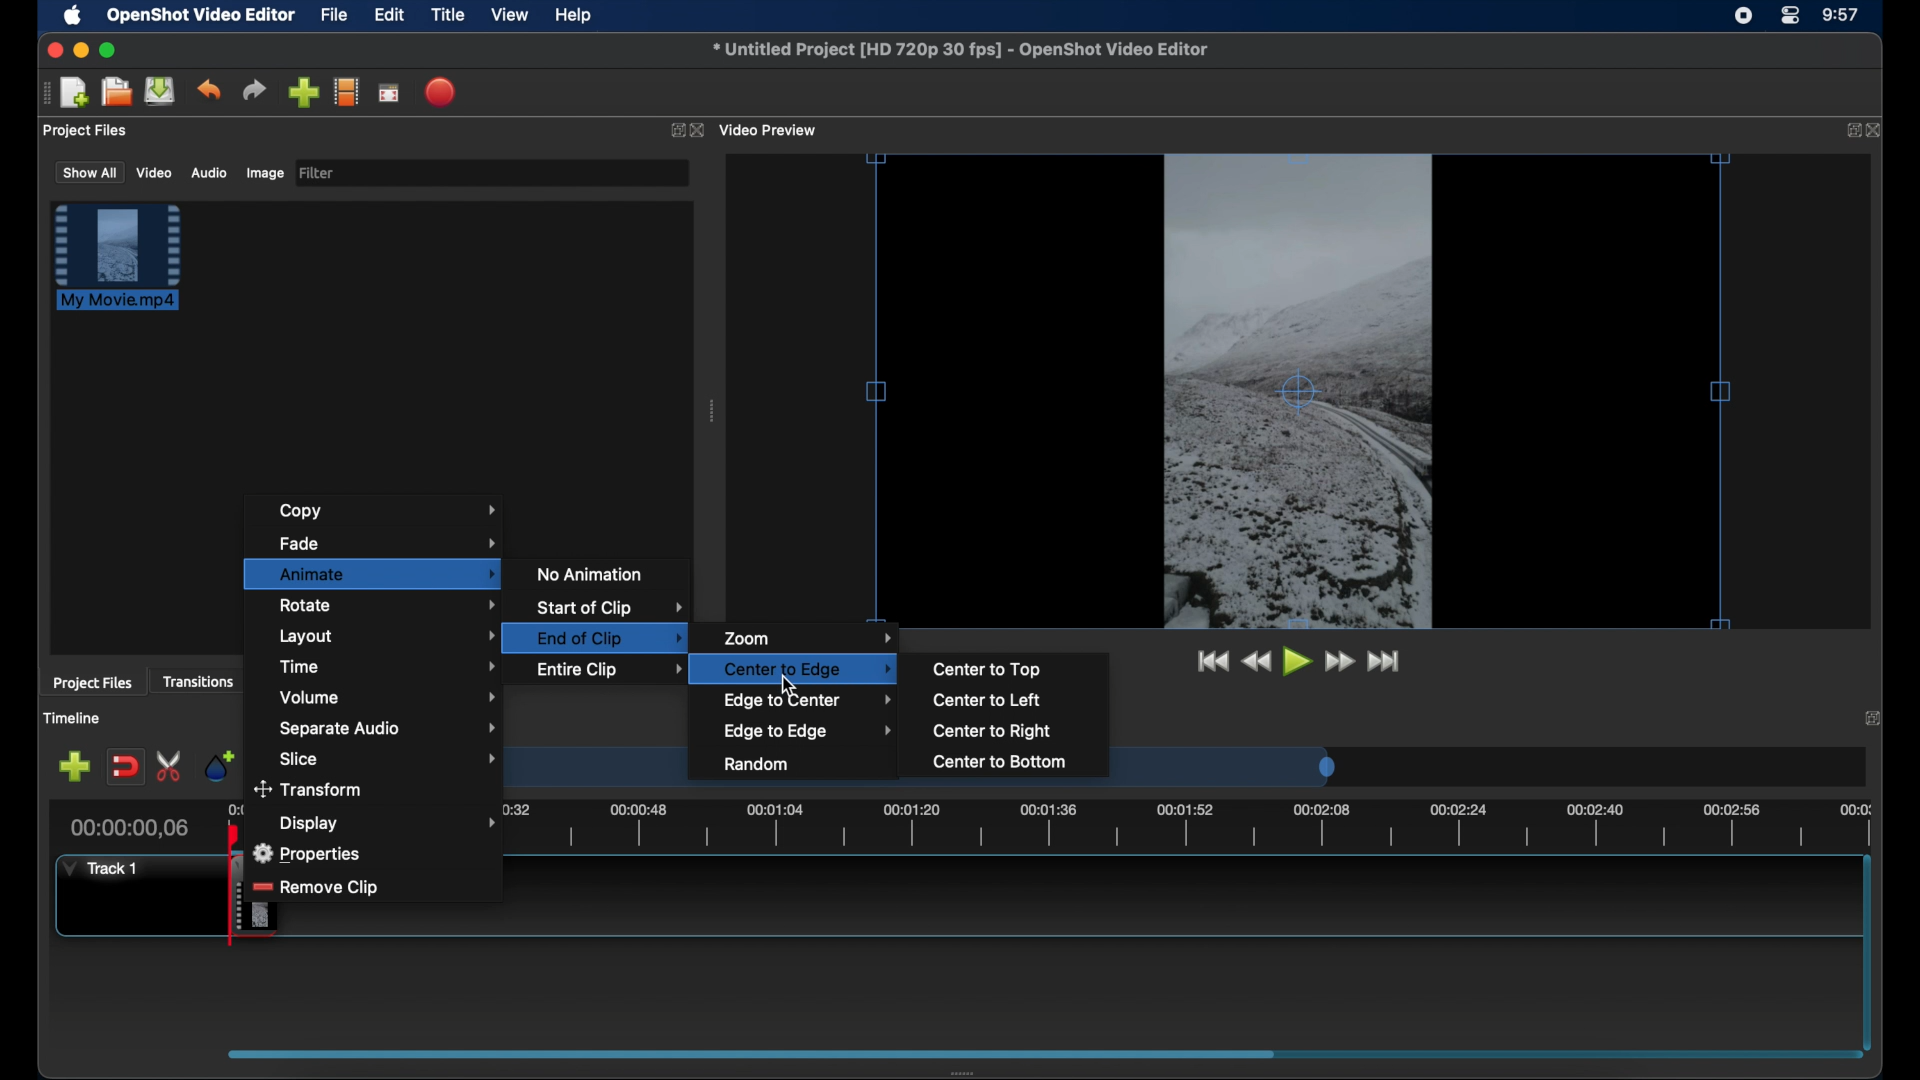 The height and width of the screenshot is (1080, 1920). What do you see at coordinates (311, 850) in the screenshot?
I see `properties` at bounding box center [311, 850].